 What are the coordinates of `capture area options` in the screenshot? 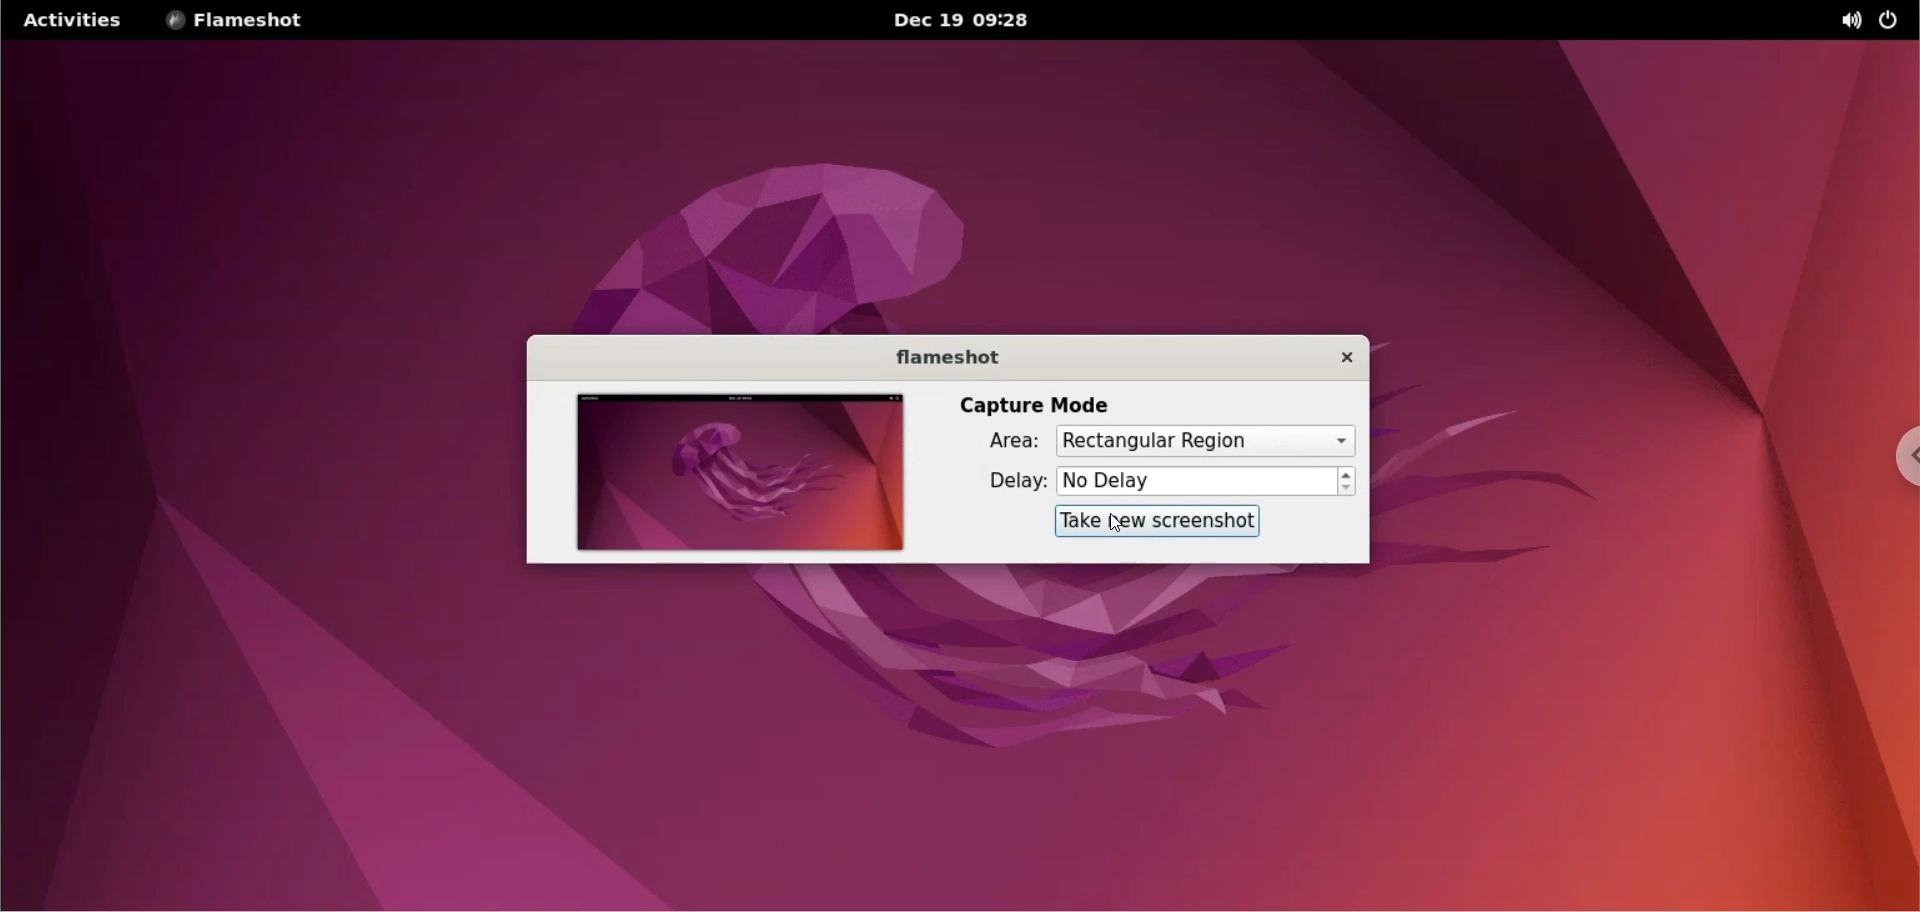 It's located at (1205, 442).